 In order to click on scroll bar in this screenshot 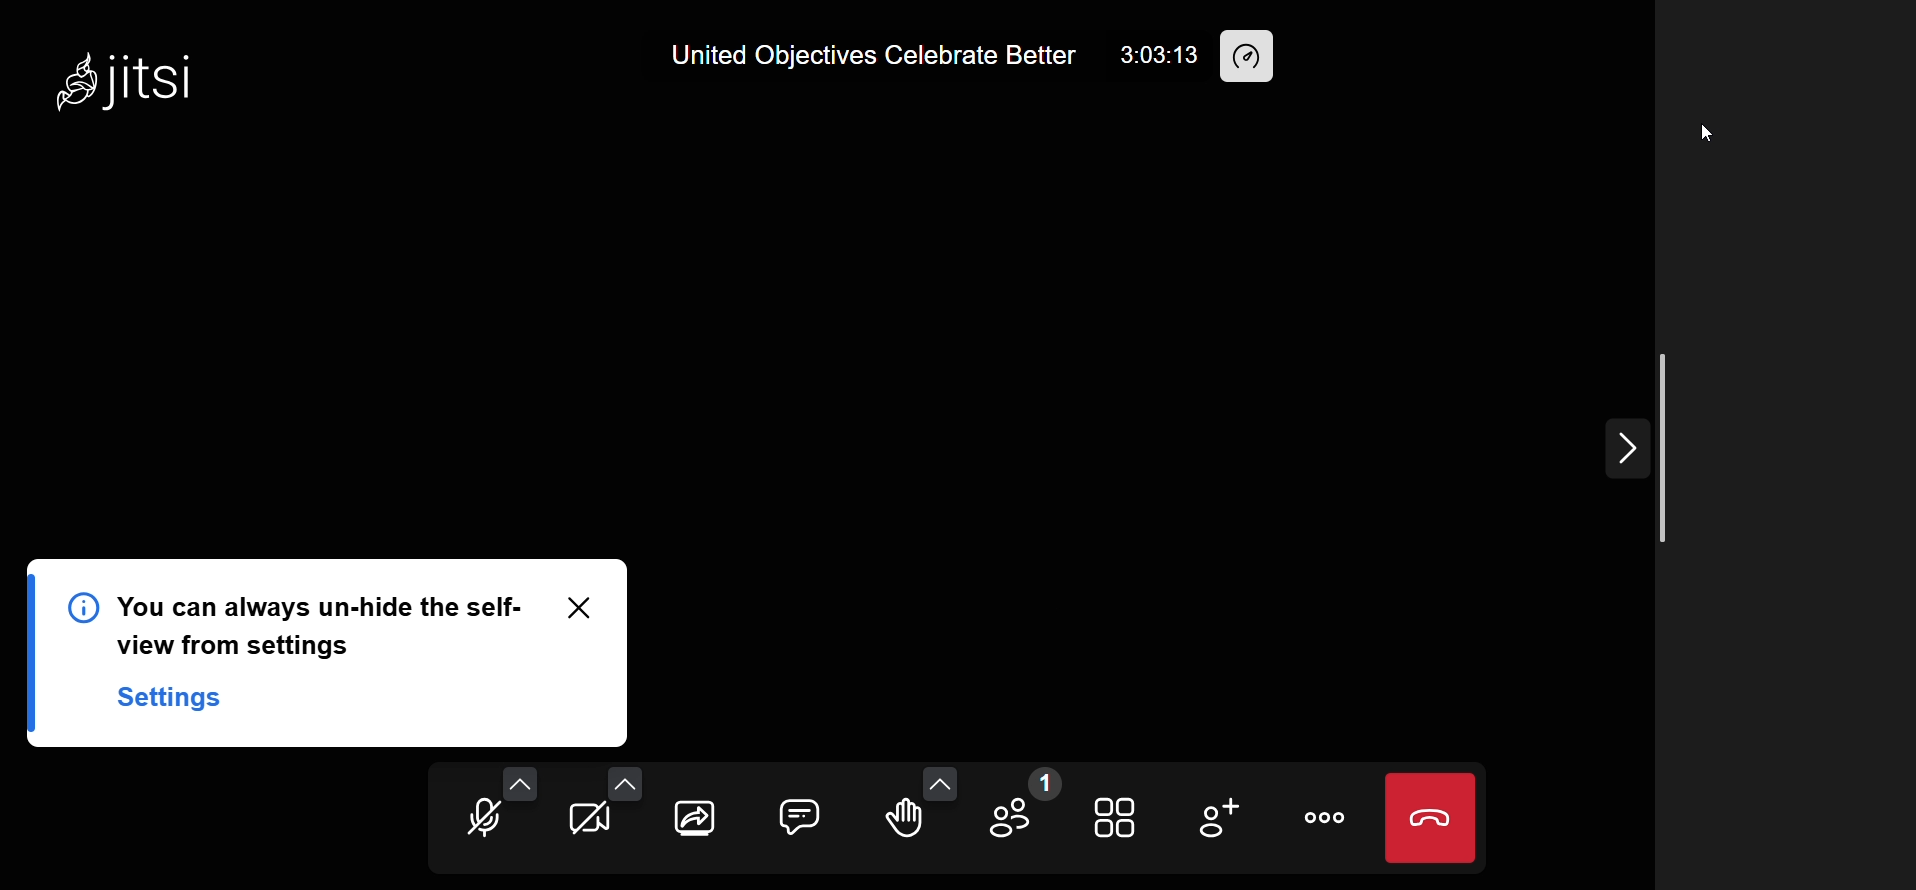, I will do `click(1663, 449)`.